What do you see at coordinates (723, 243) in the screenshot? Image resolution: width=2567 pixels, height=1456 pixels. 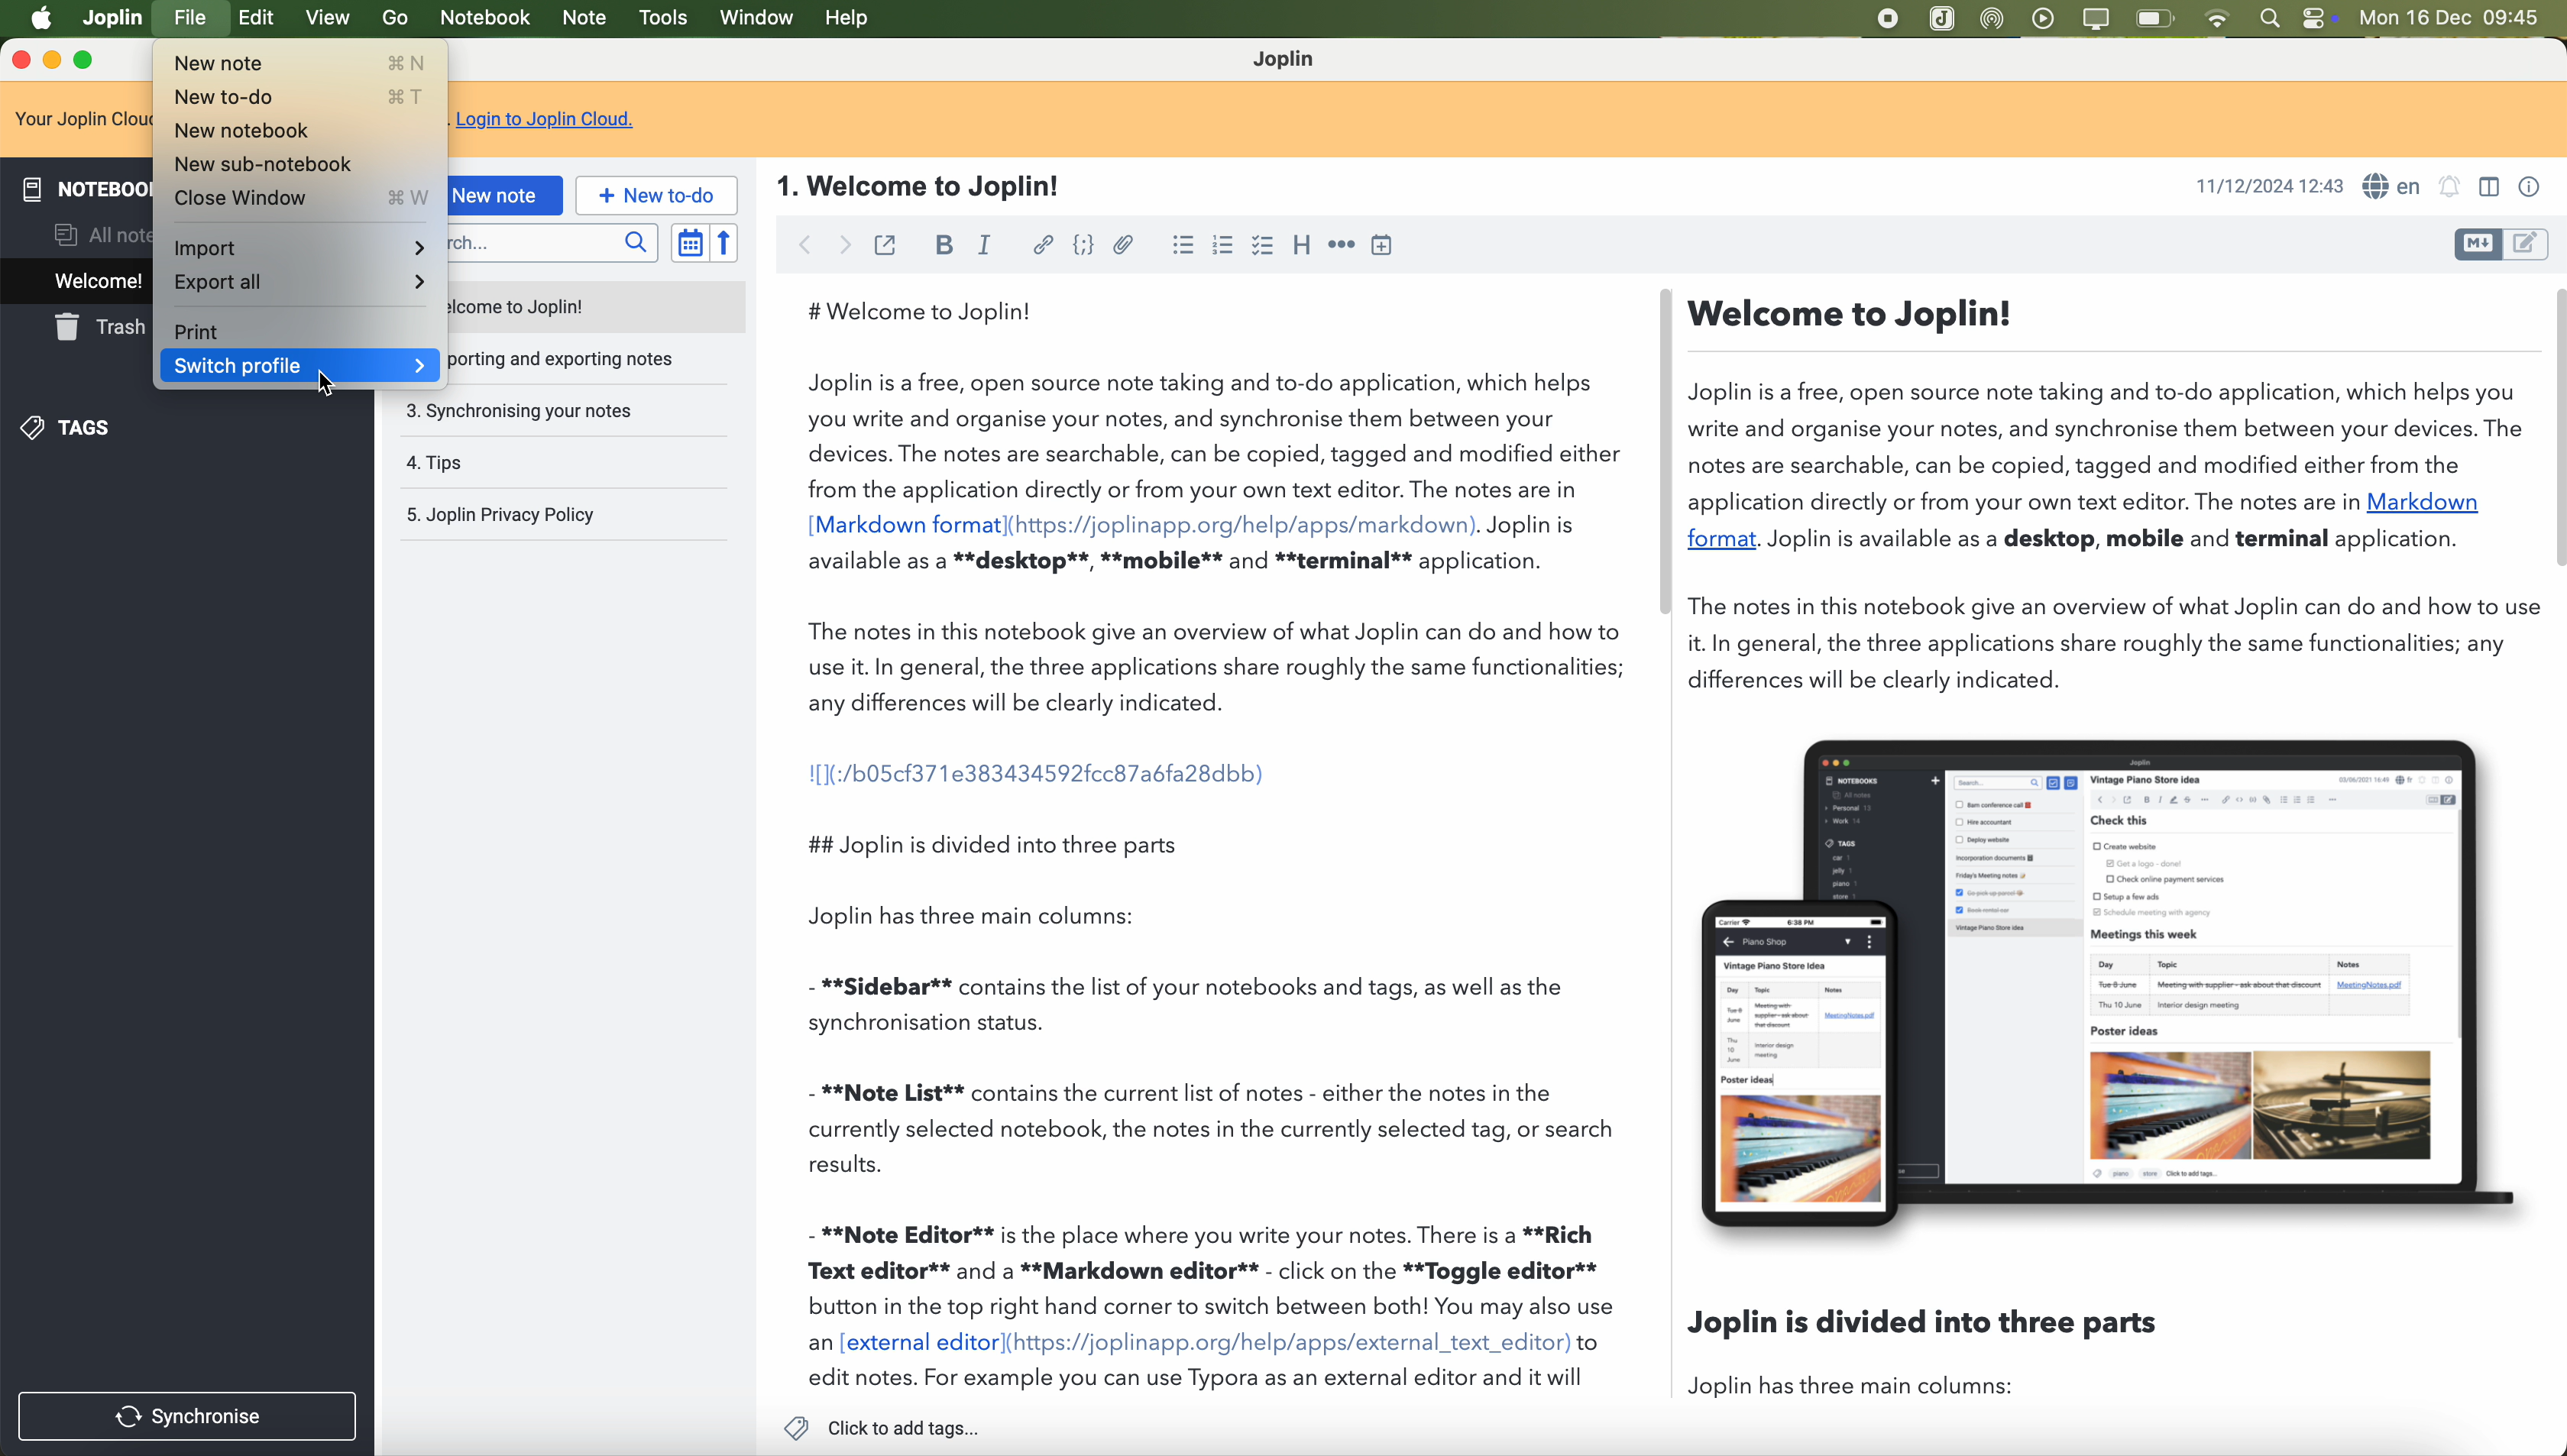 I see `reverse sort order` at bounding box center [723, 243].